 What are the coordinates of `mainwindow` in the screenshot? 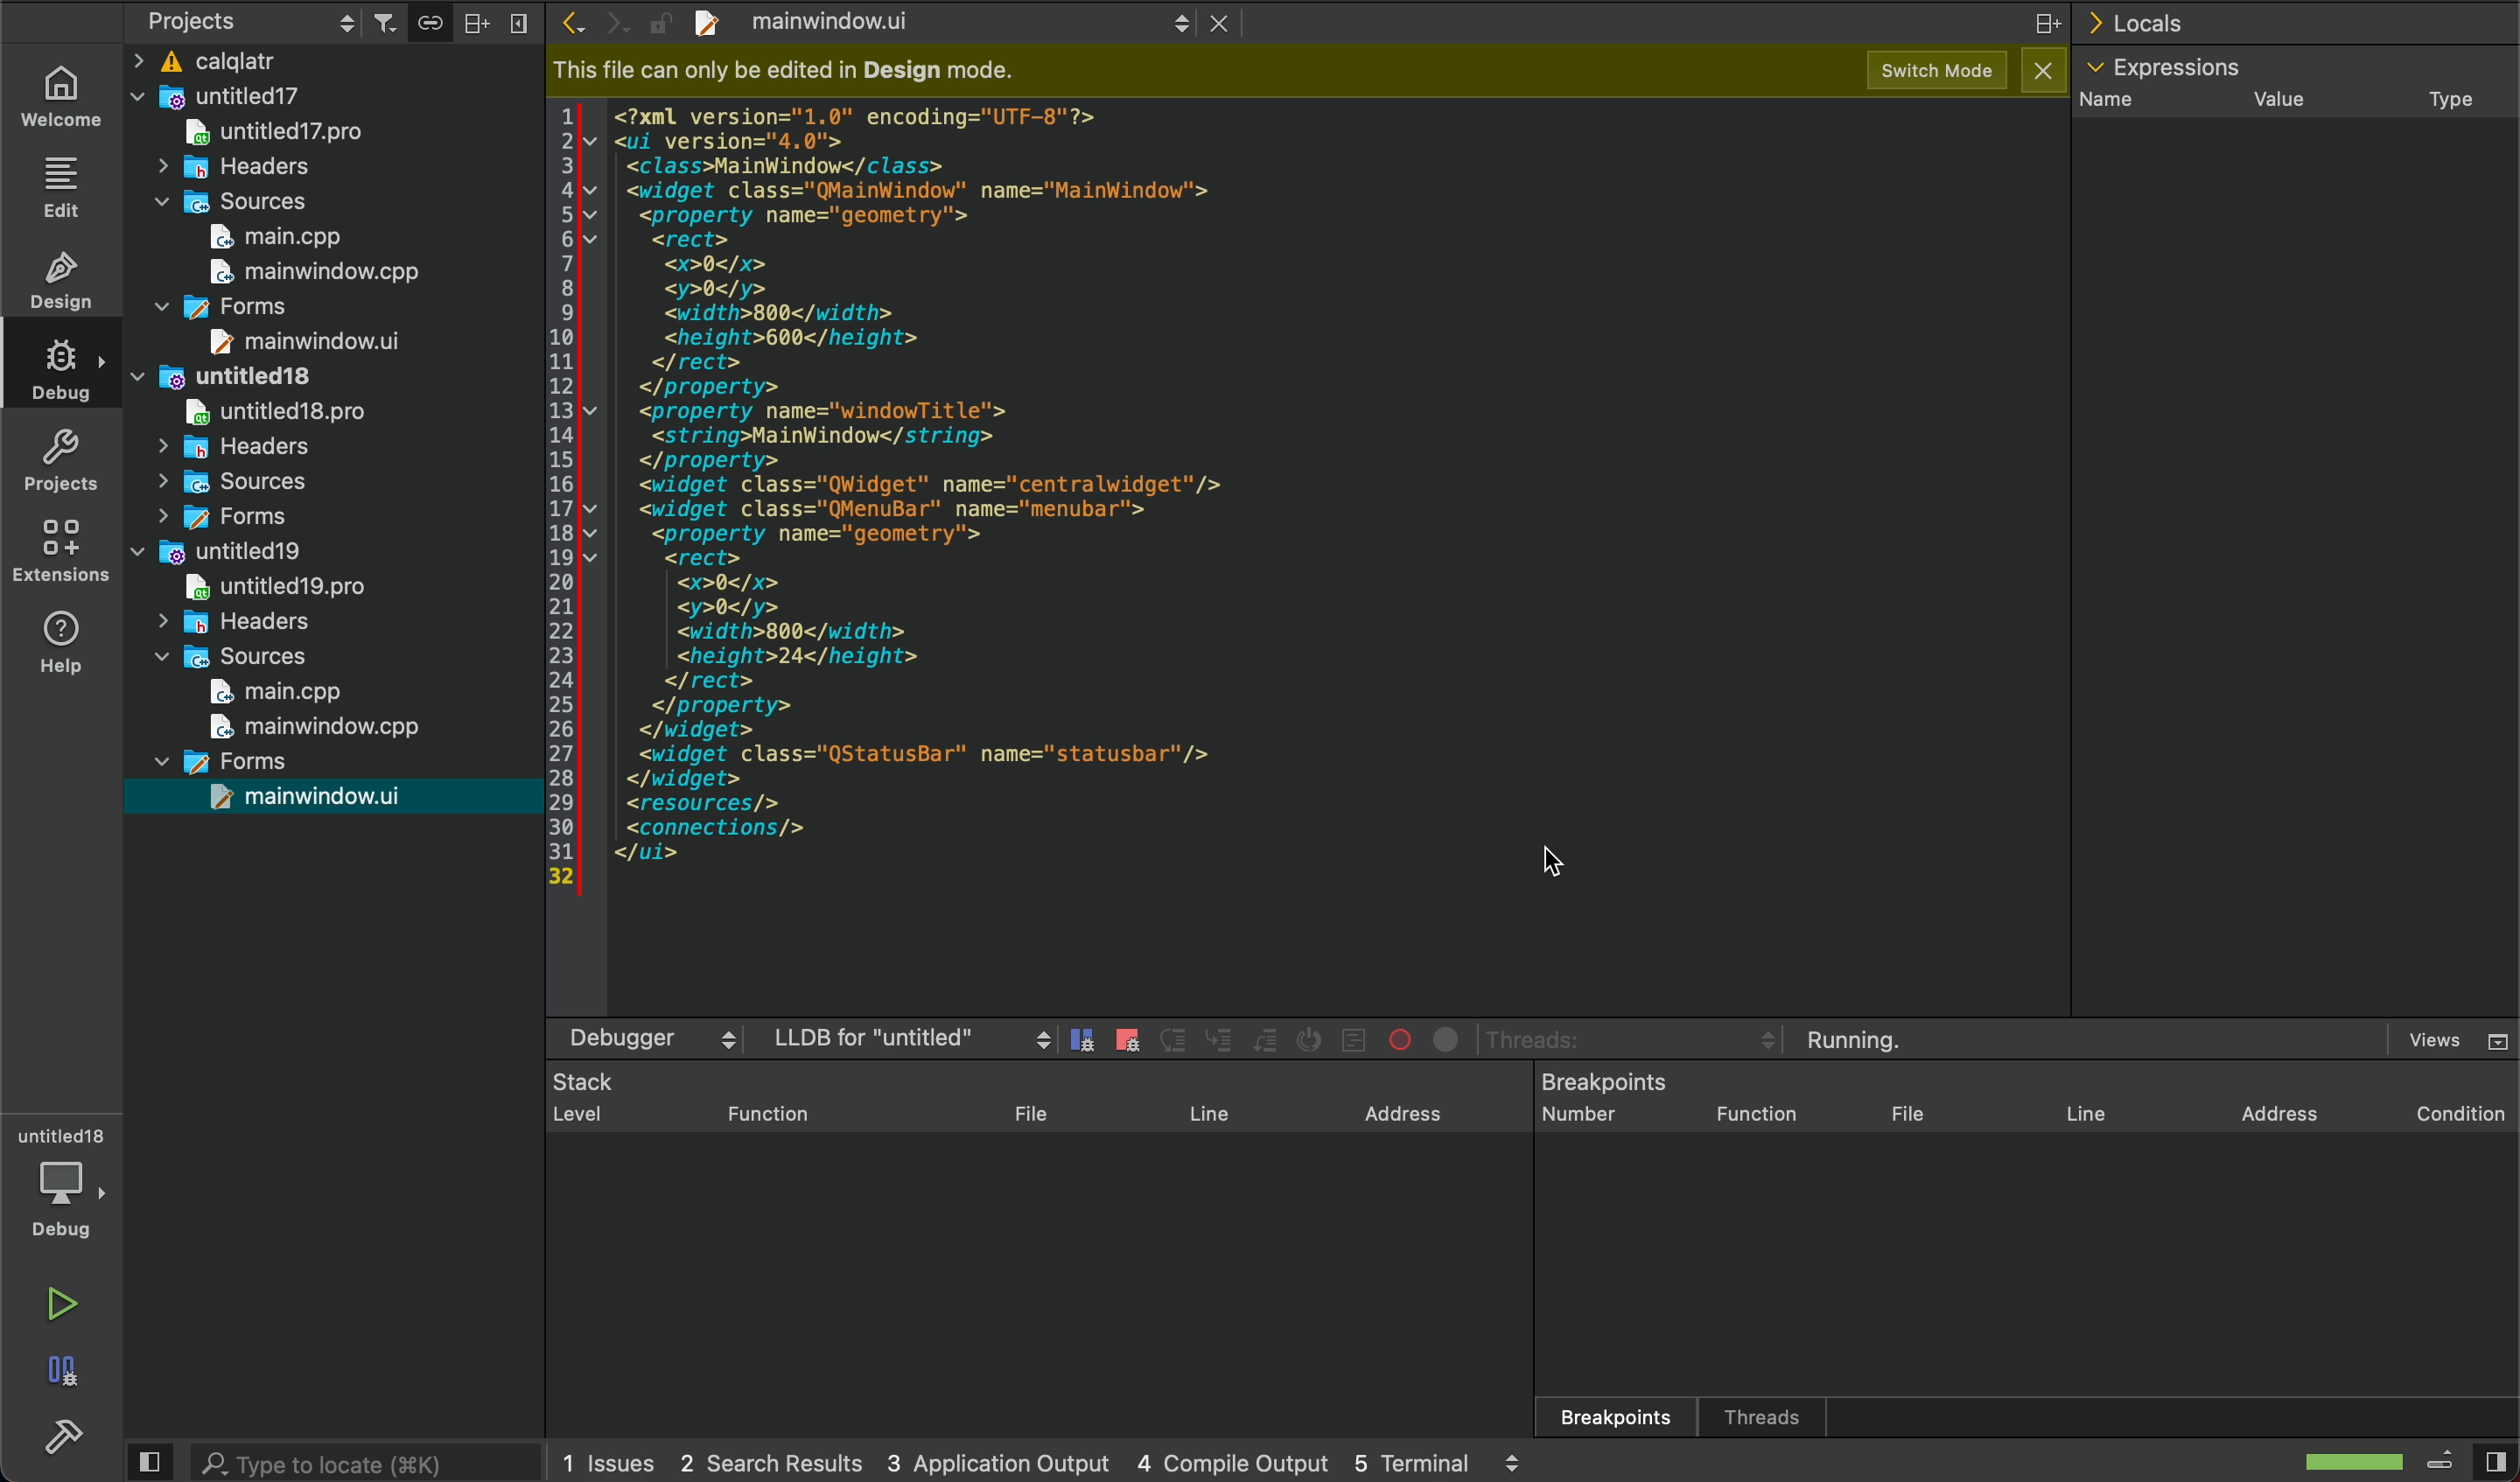 It's located at (323, 729).